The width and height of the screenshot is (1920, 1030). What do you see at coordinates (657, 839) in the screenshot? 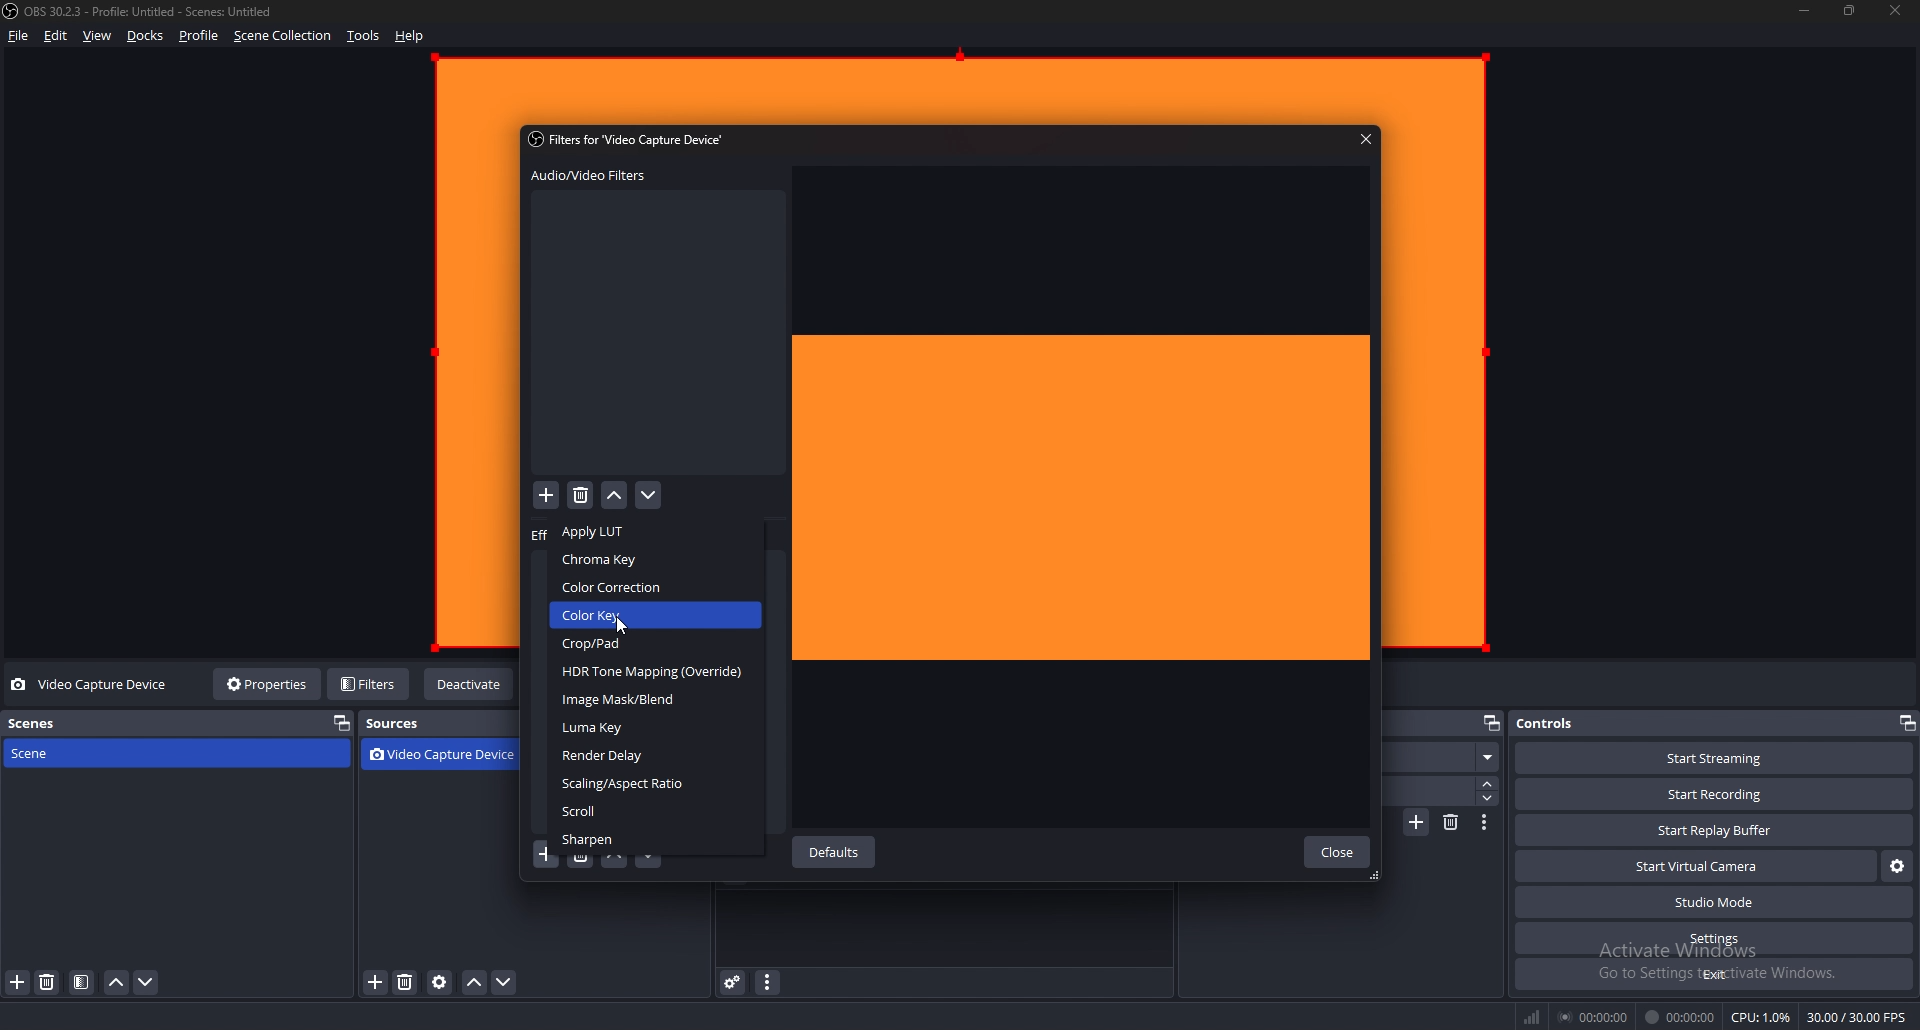
I see `sharpen` at bounding box center [657, 839].